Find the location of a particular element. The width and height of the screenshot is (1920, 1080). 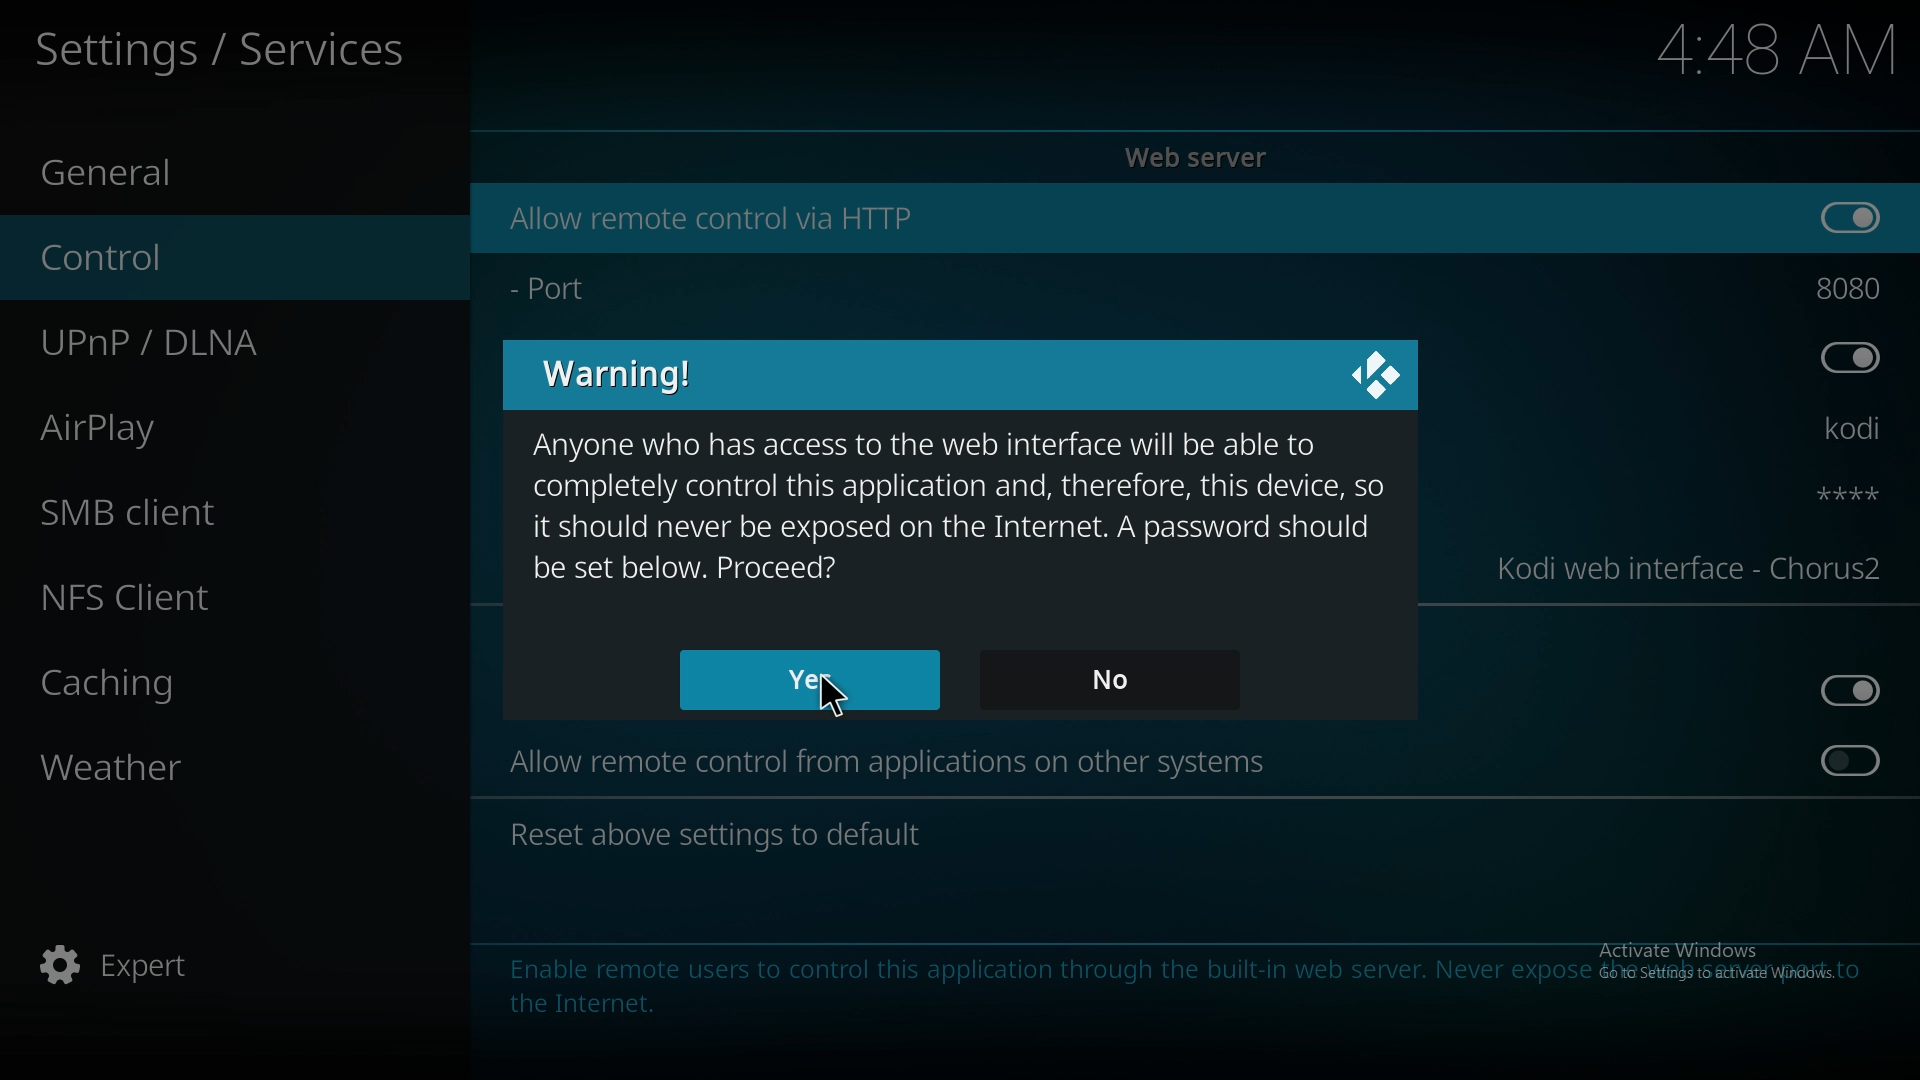

airplay is located at coordinates (150, 430).